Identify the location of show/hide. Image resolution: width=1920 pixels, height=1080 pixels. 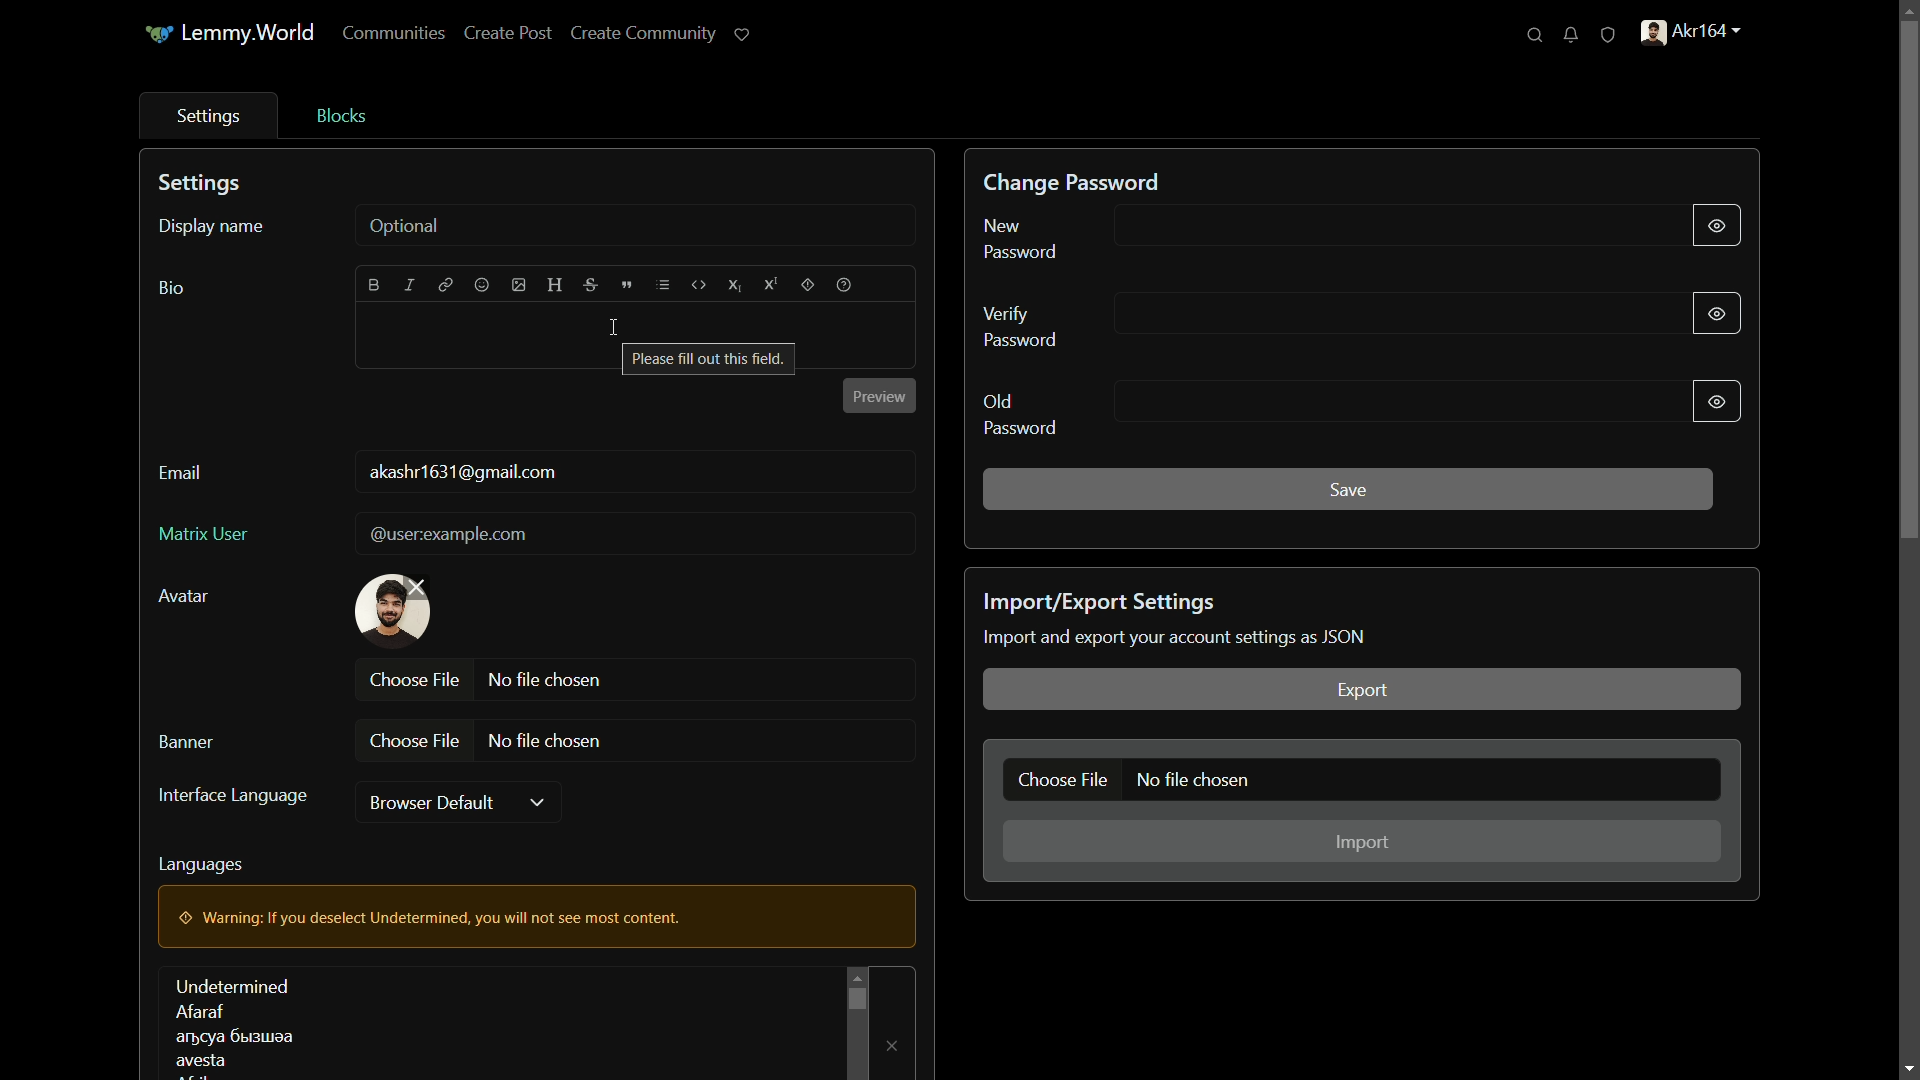
(1719, 403).